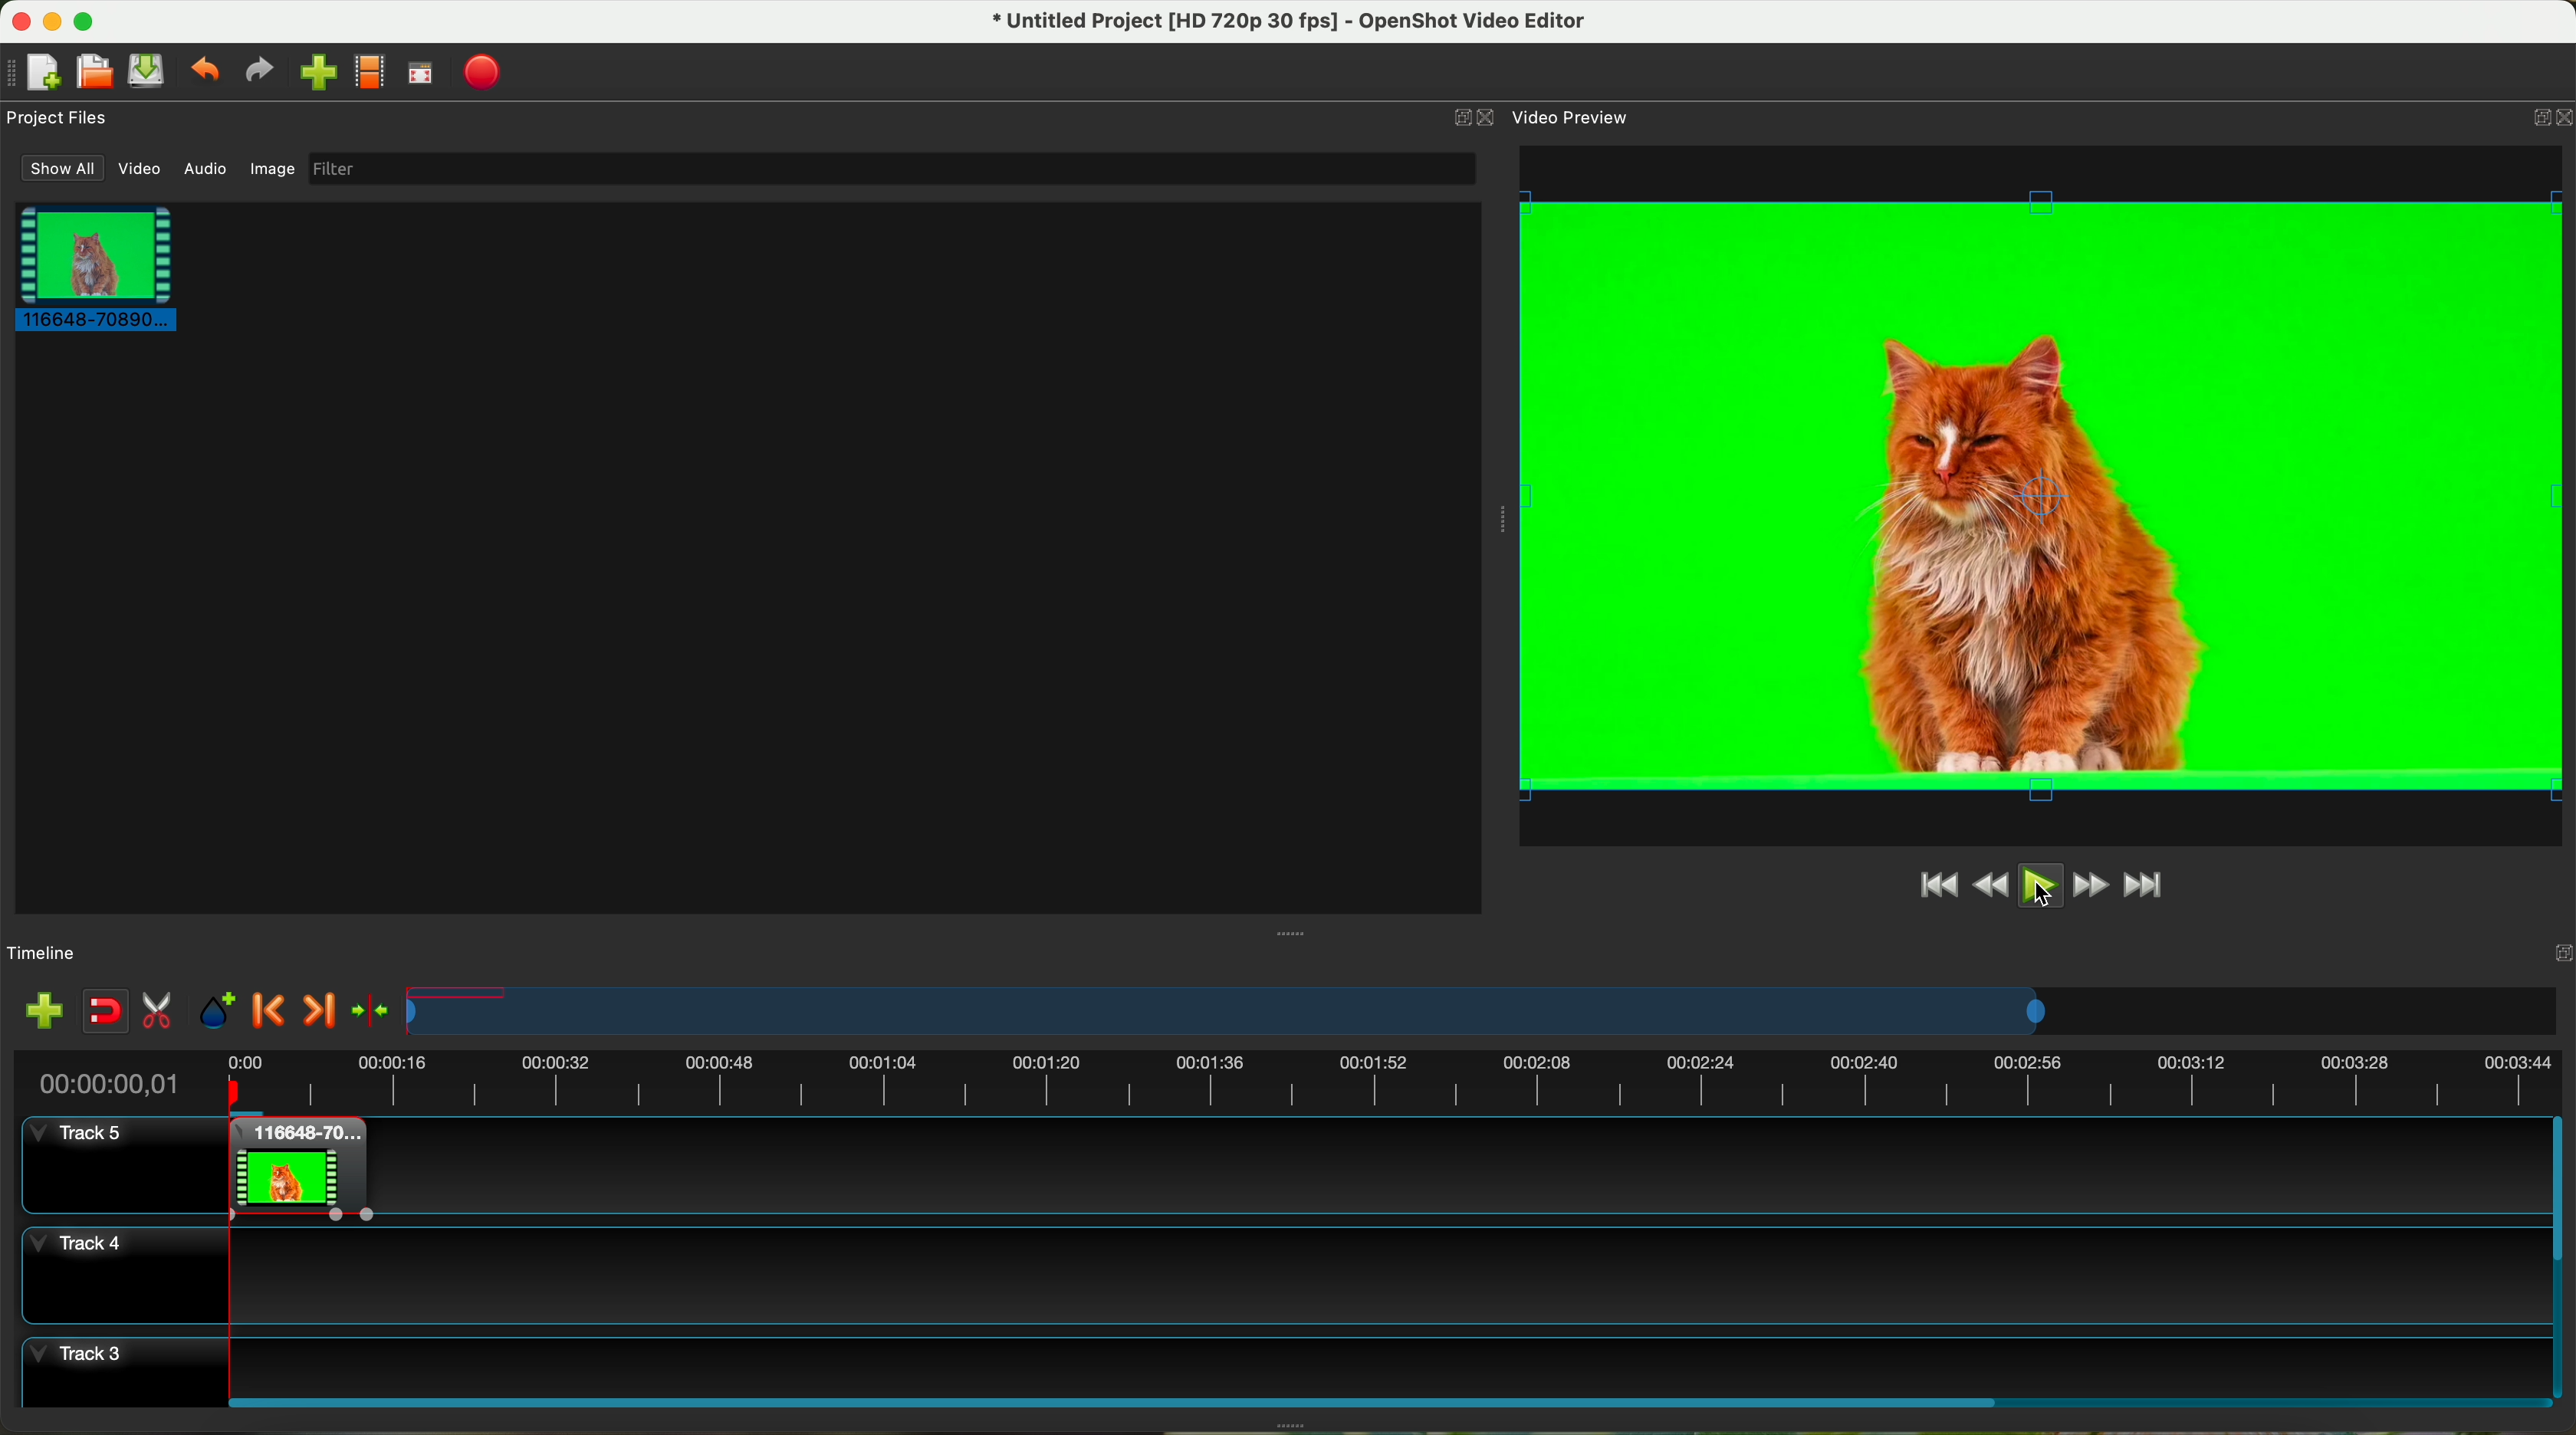 This screenshot has height=1435, width=2576. What do you see at coordinates (2045, 495) in the screenshot?
I see `video` at bounding box center [2045, 495].